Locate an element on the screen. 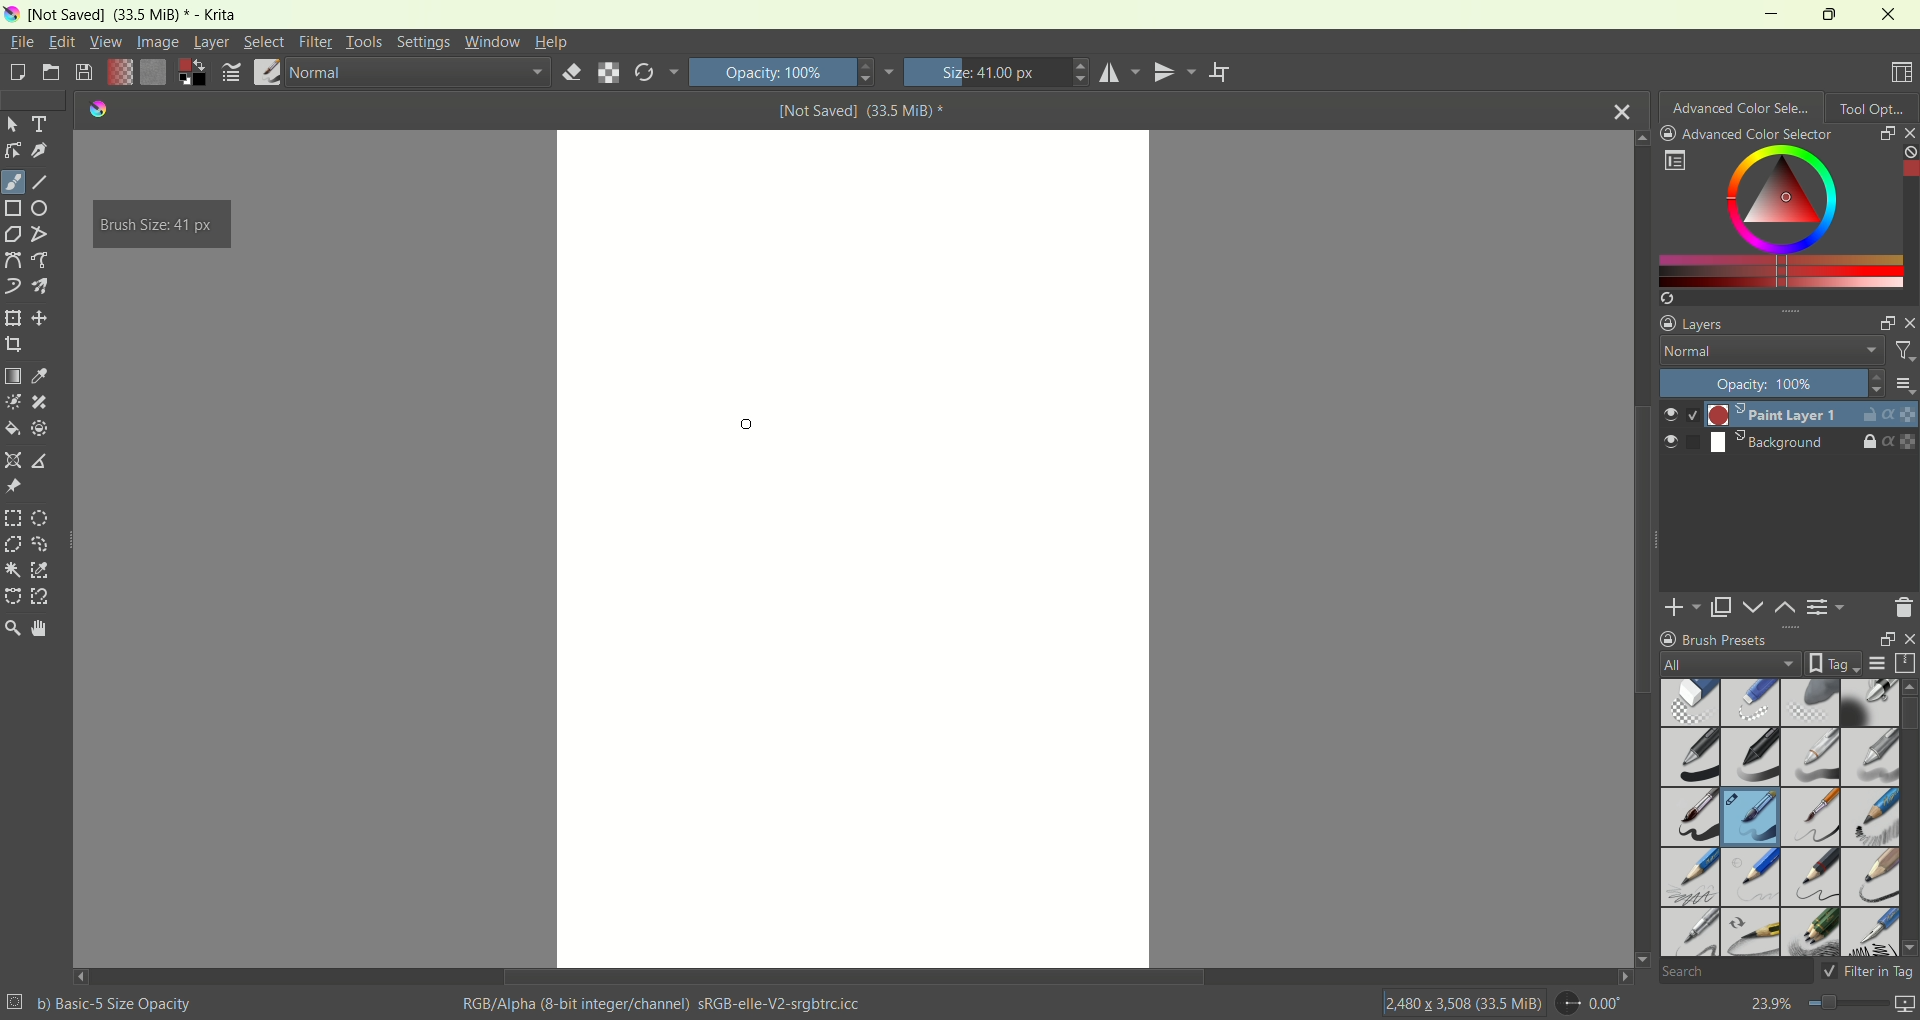 The image size is (1920, 1020). delete is located at coordinates (1903, 607).